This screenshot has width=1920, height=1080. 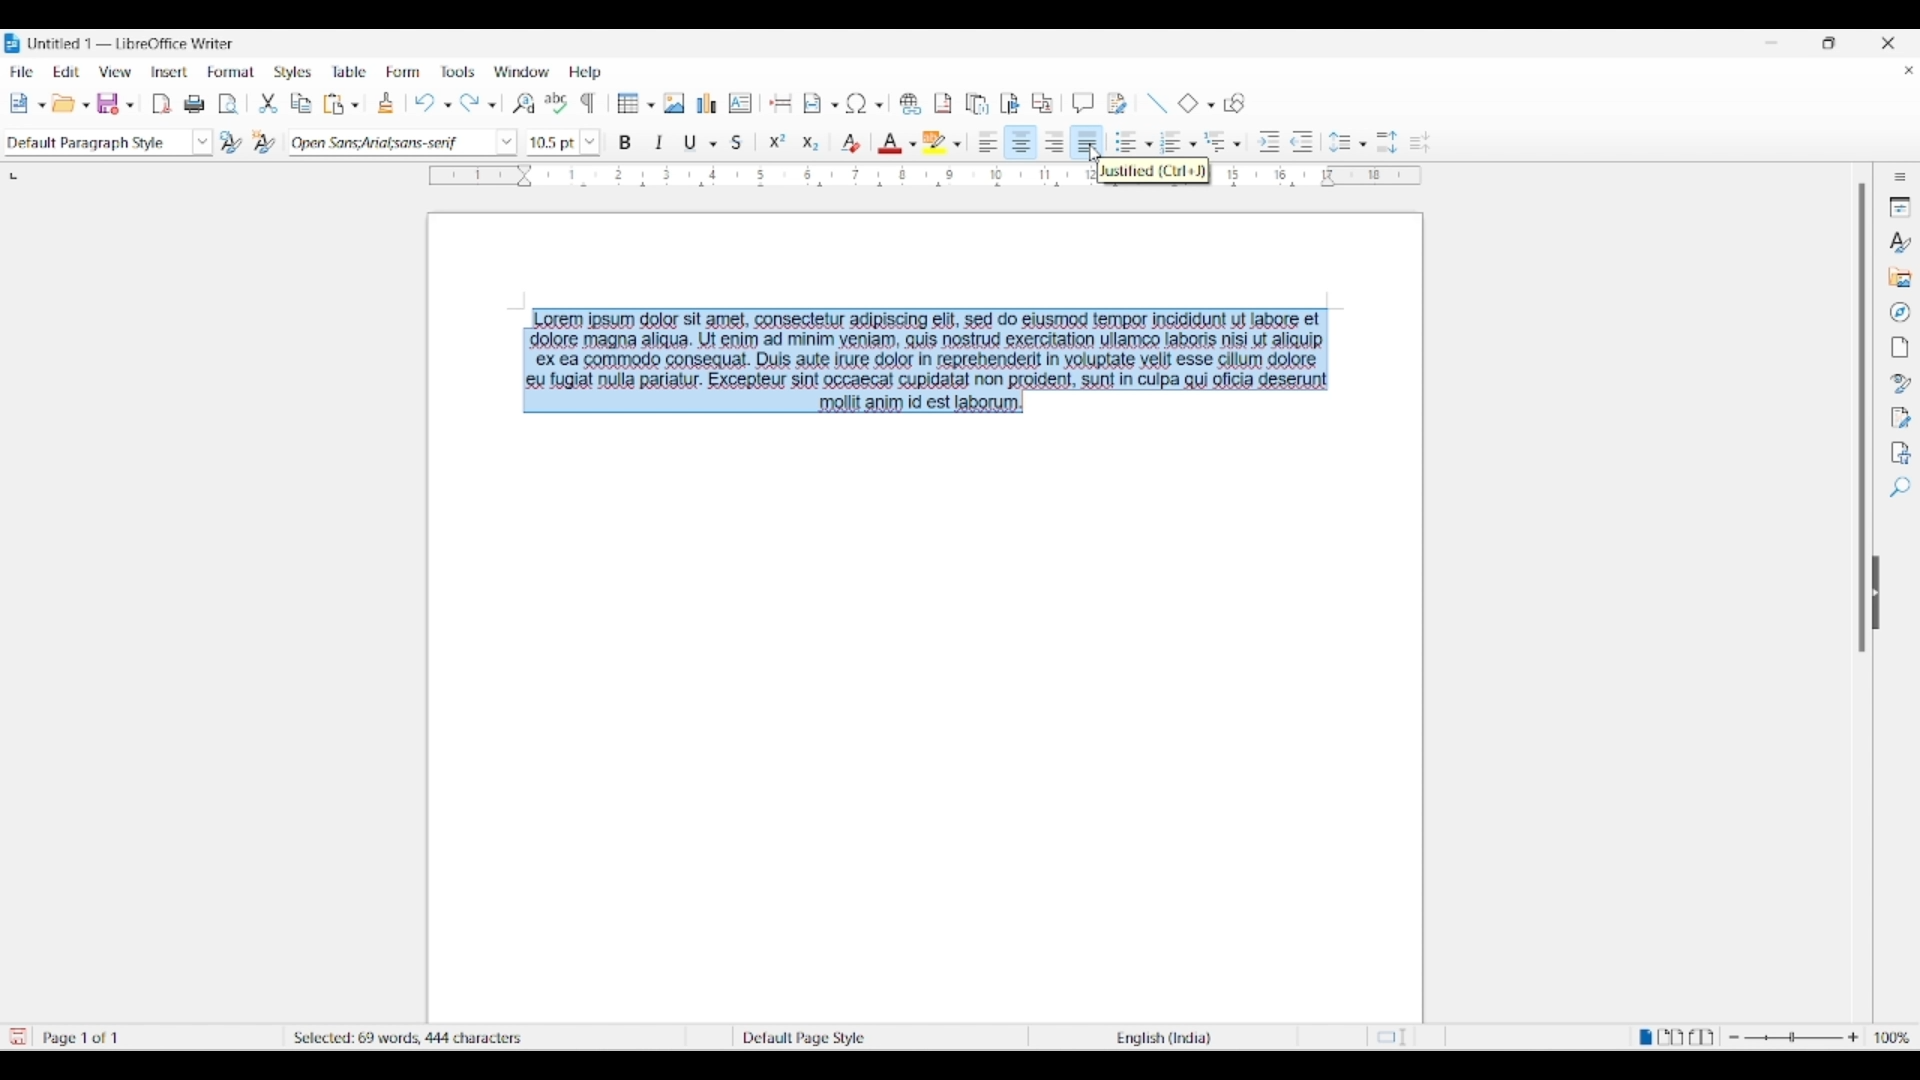 I want to click on Toggle ordered list options, so click(x=1193, y=144).